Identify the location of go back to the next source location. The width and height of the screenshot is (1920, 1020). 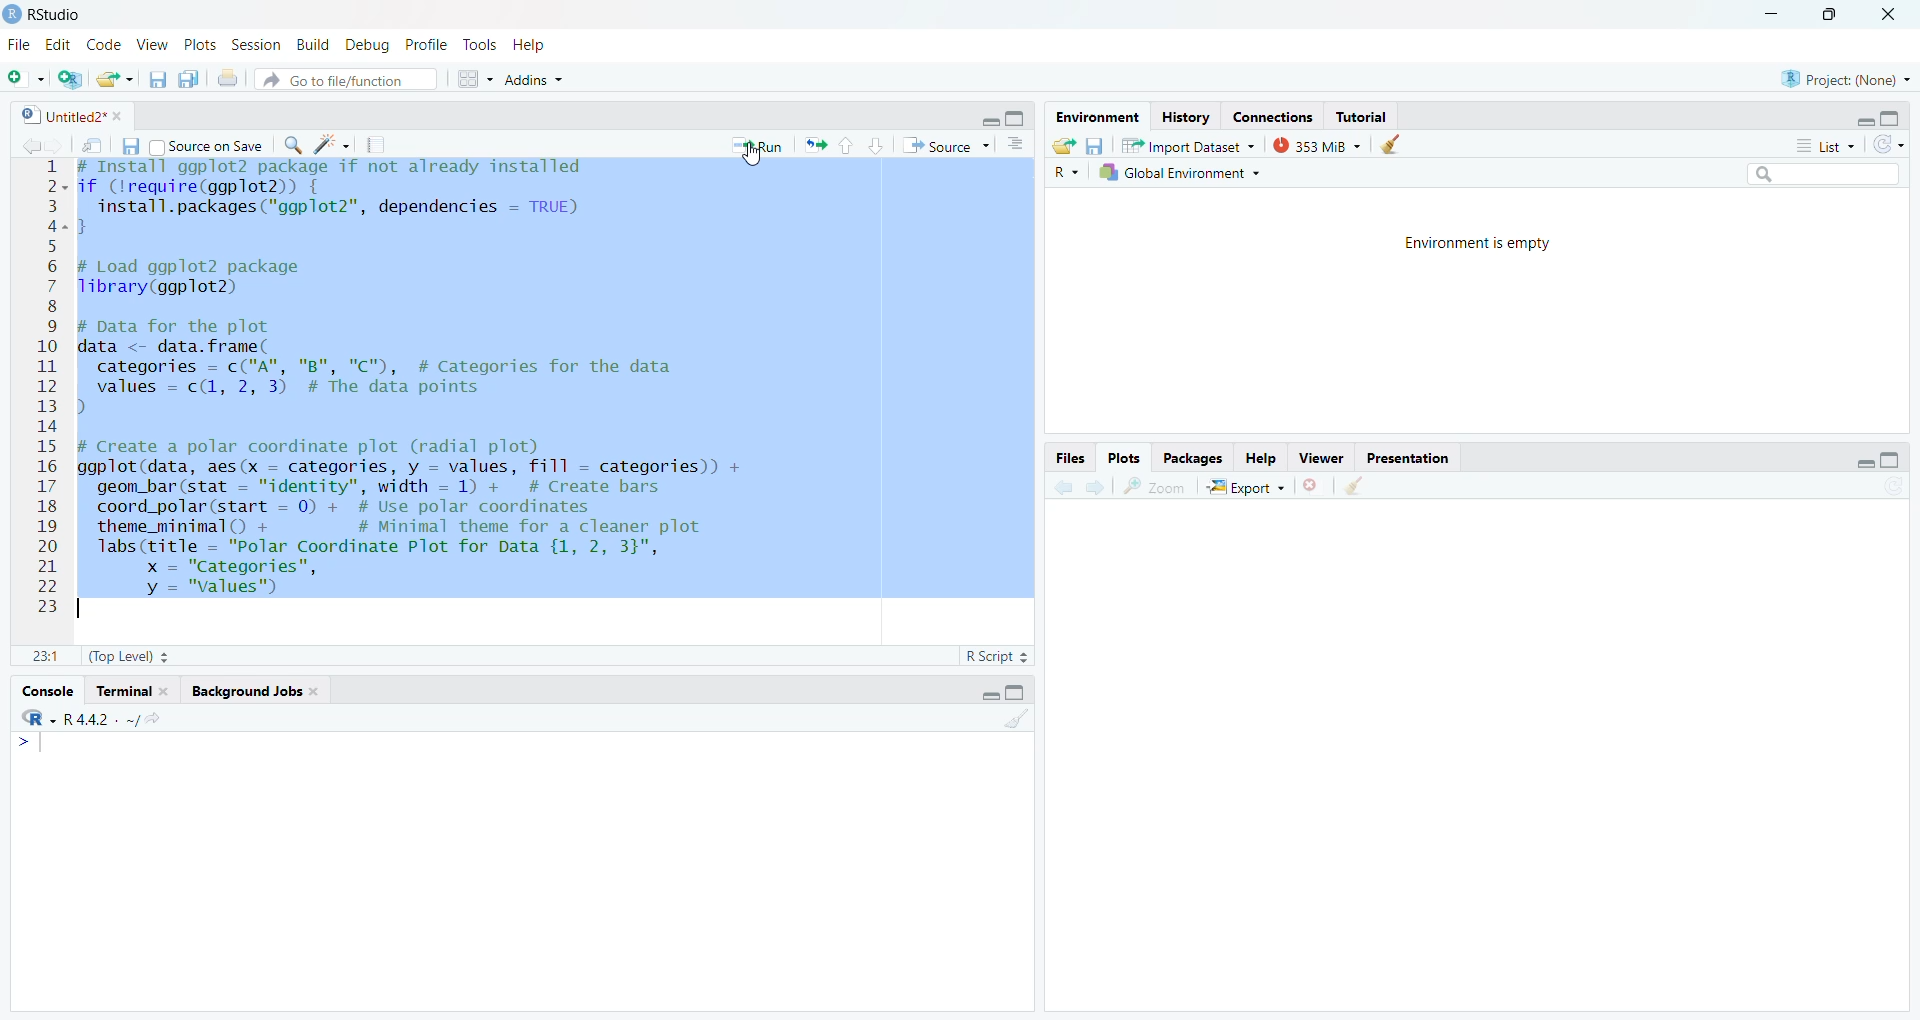
(58, 145).